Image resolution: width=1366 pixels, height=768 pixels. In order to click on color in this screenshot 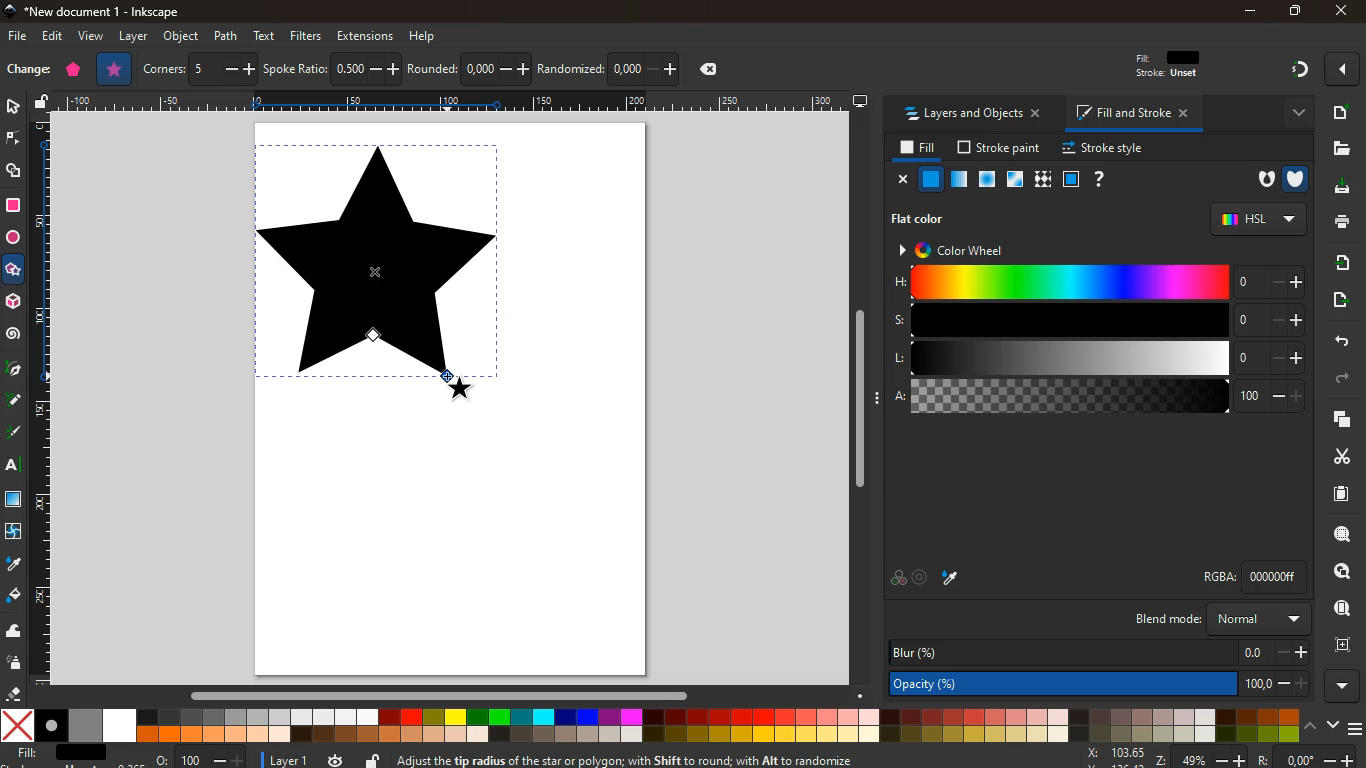, I will do `click(650, 726)`.